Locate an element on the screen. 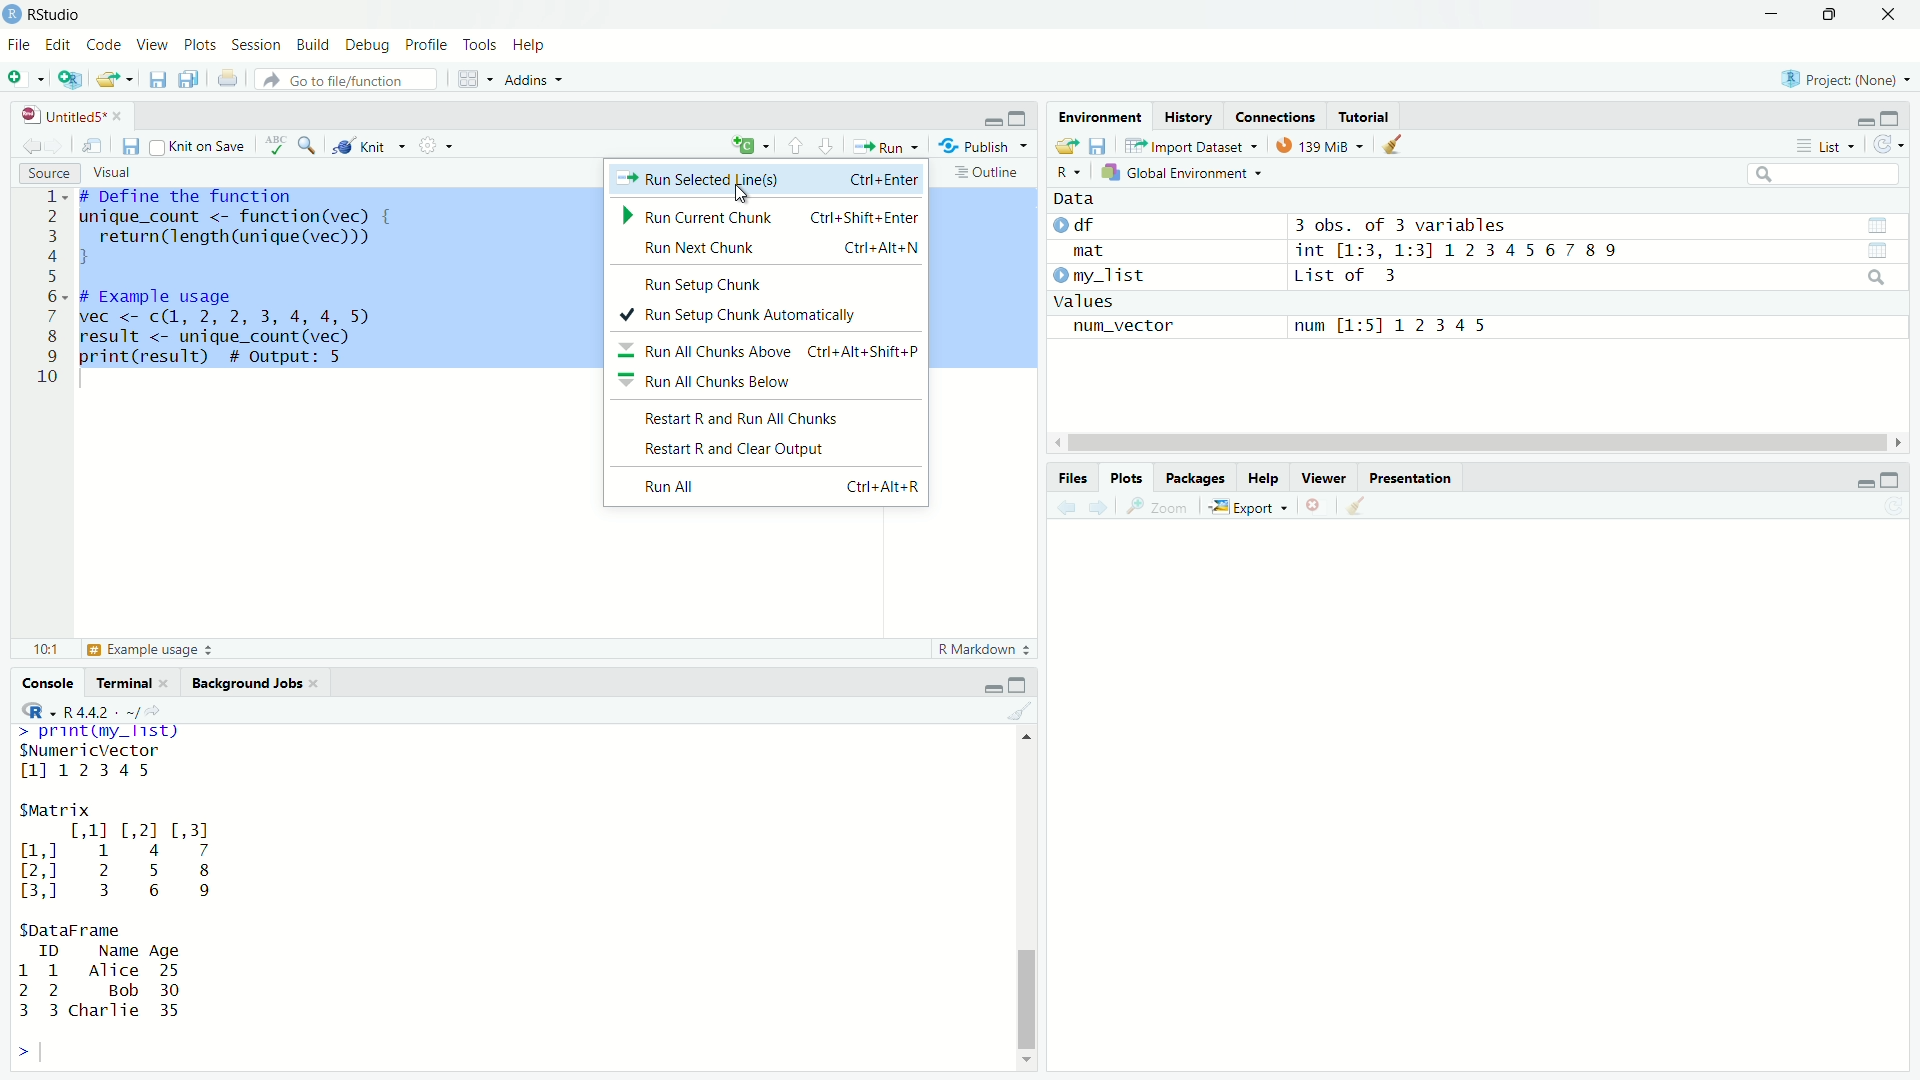 Image resolution: width=1920 pixels, height=1080 pixels. Console is located at coordinates (50, 682).